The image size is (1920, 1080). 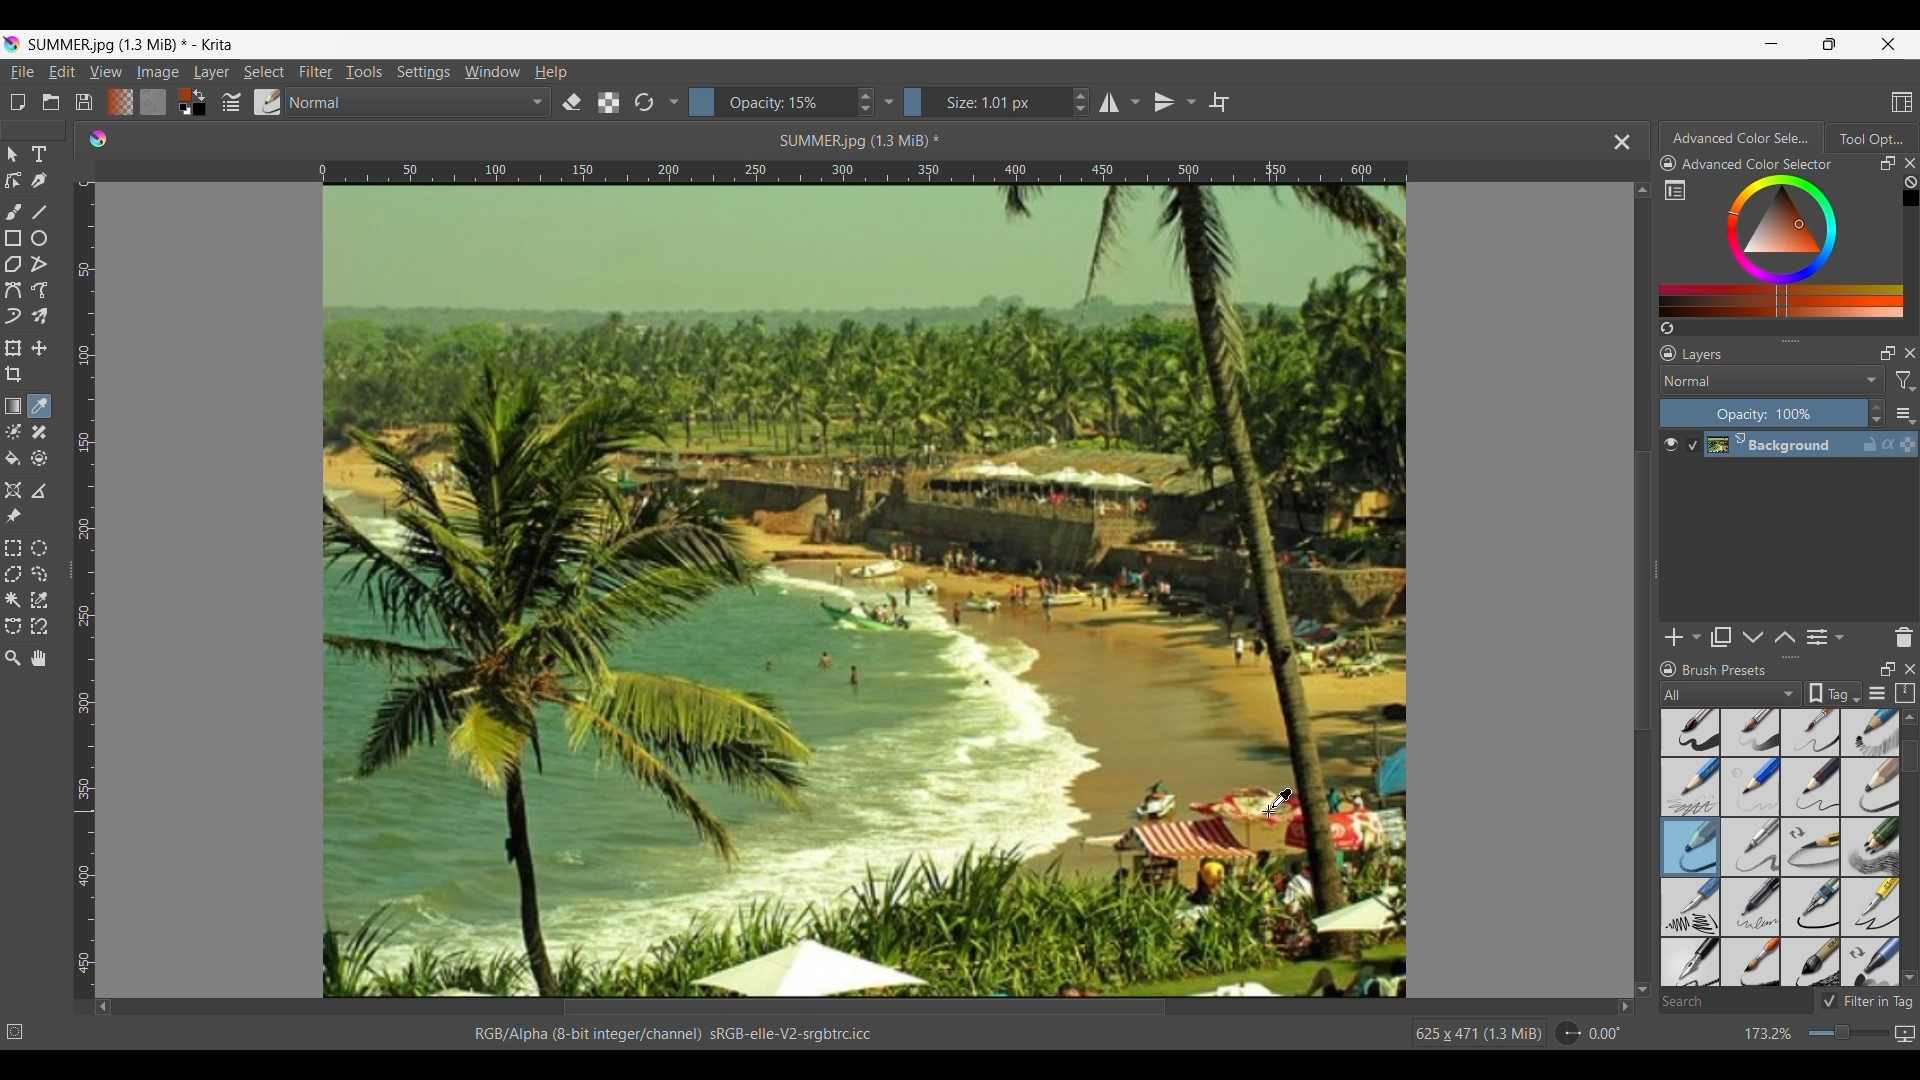 What do you see at coordinates (158, 71) in the screenshot?
I see `Image menu` at bounding box center [158, 71].